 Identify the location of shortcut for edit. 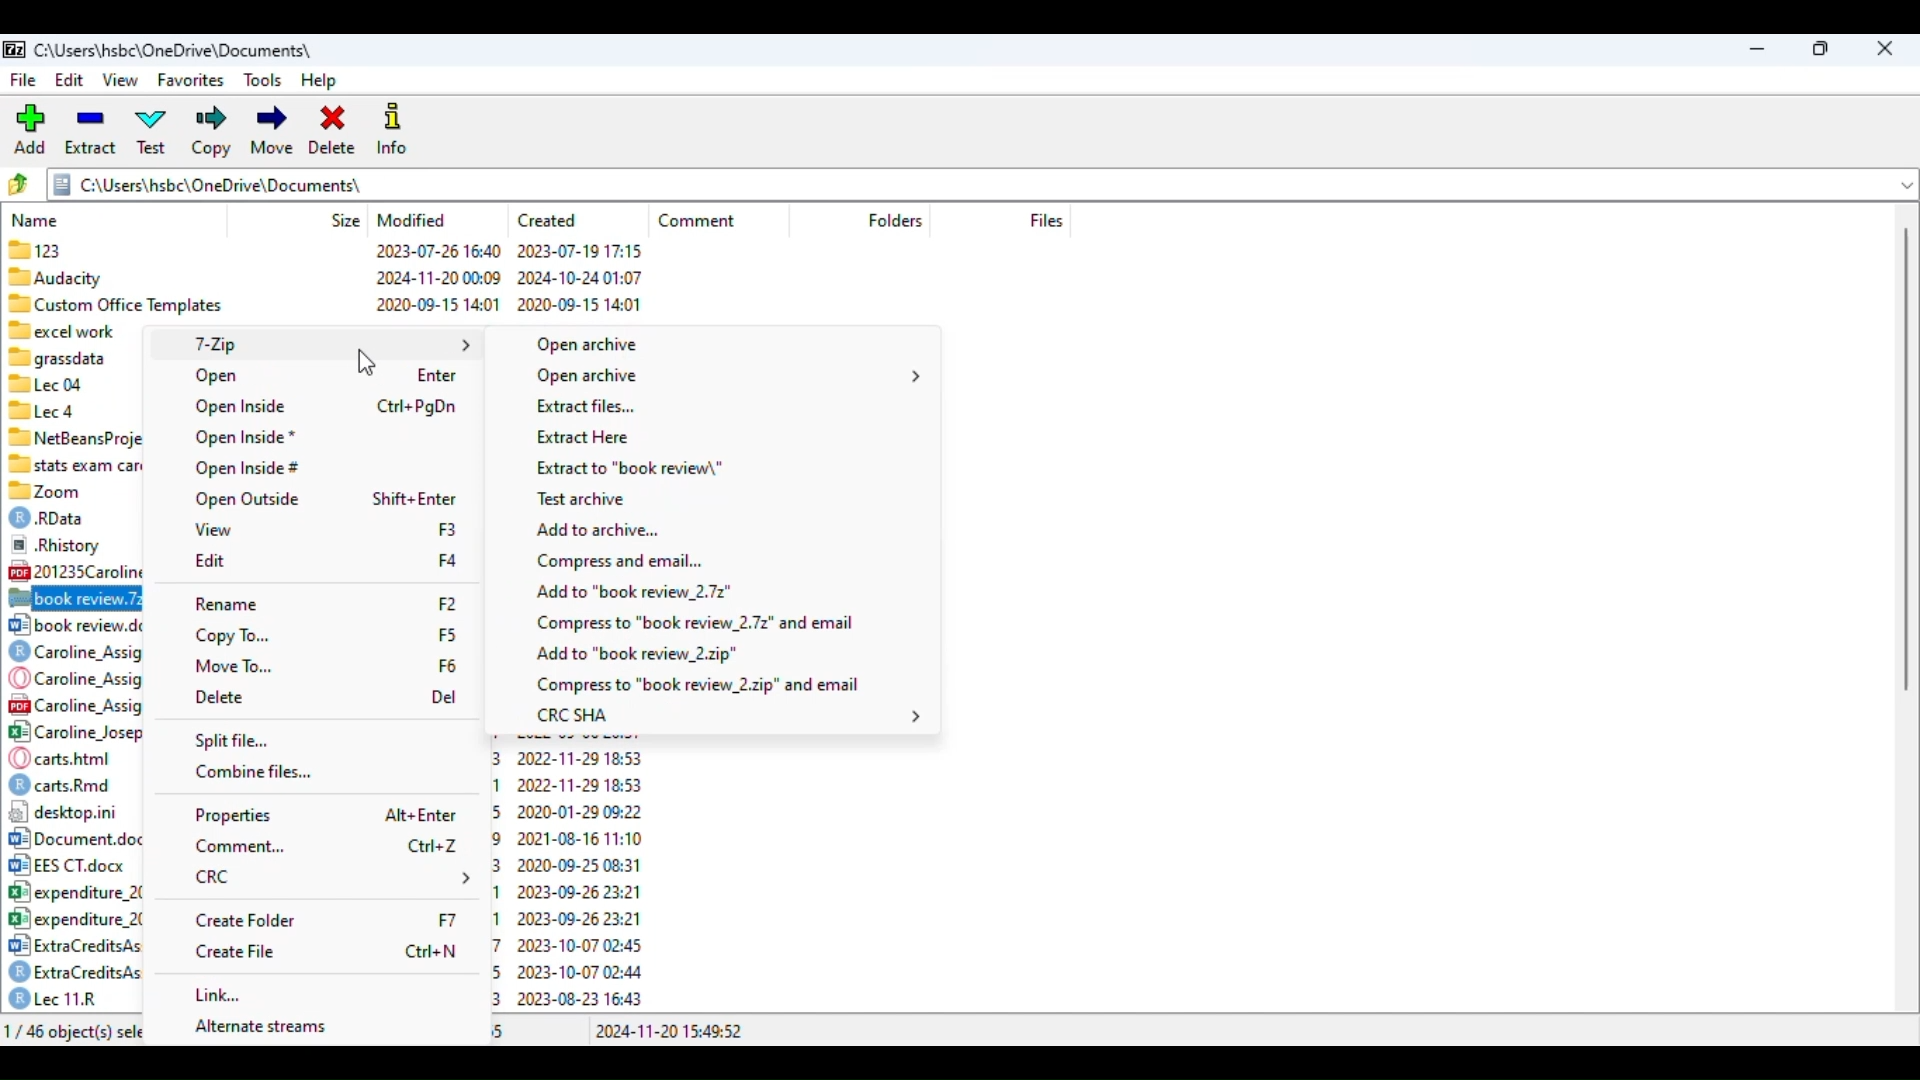
(446, 561).